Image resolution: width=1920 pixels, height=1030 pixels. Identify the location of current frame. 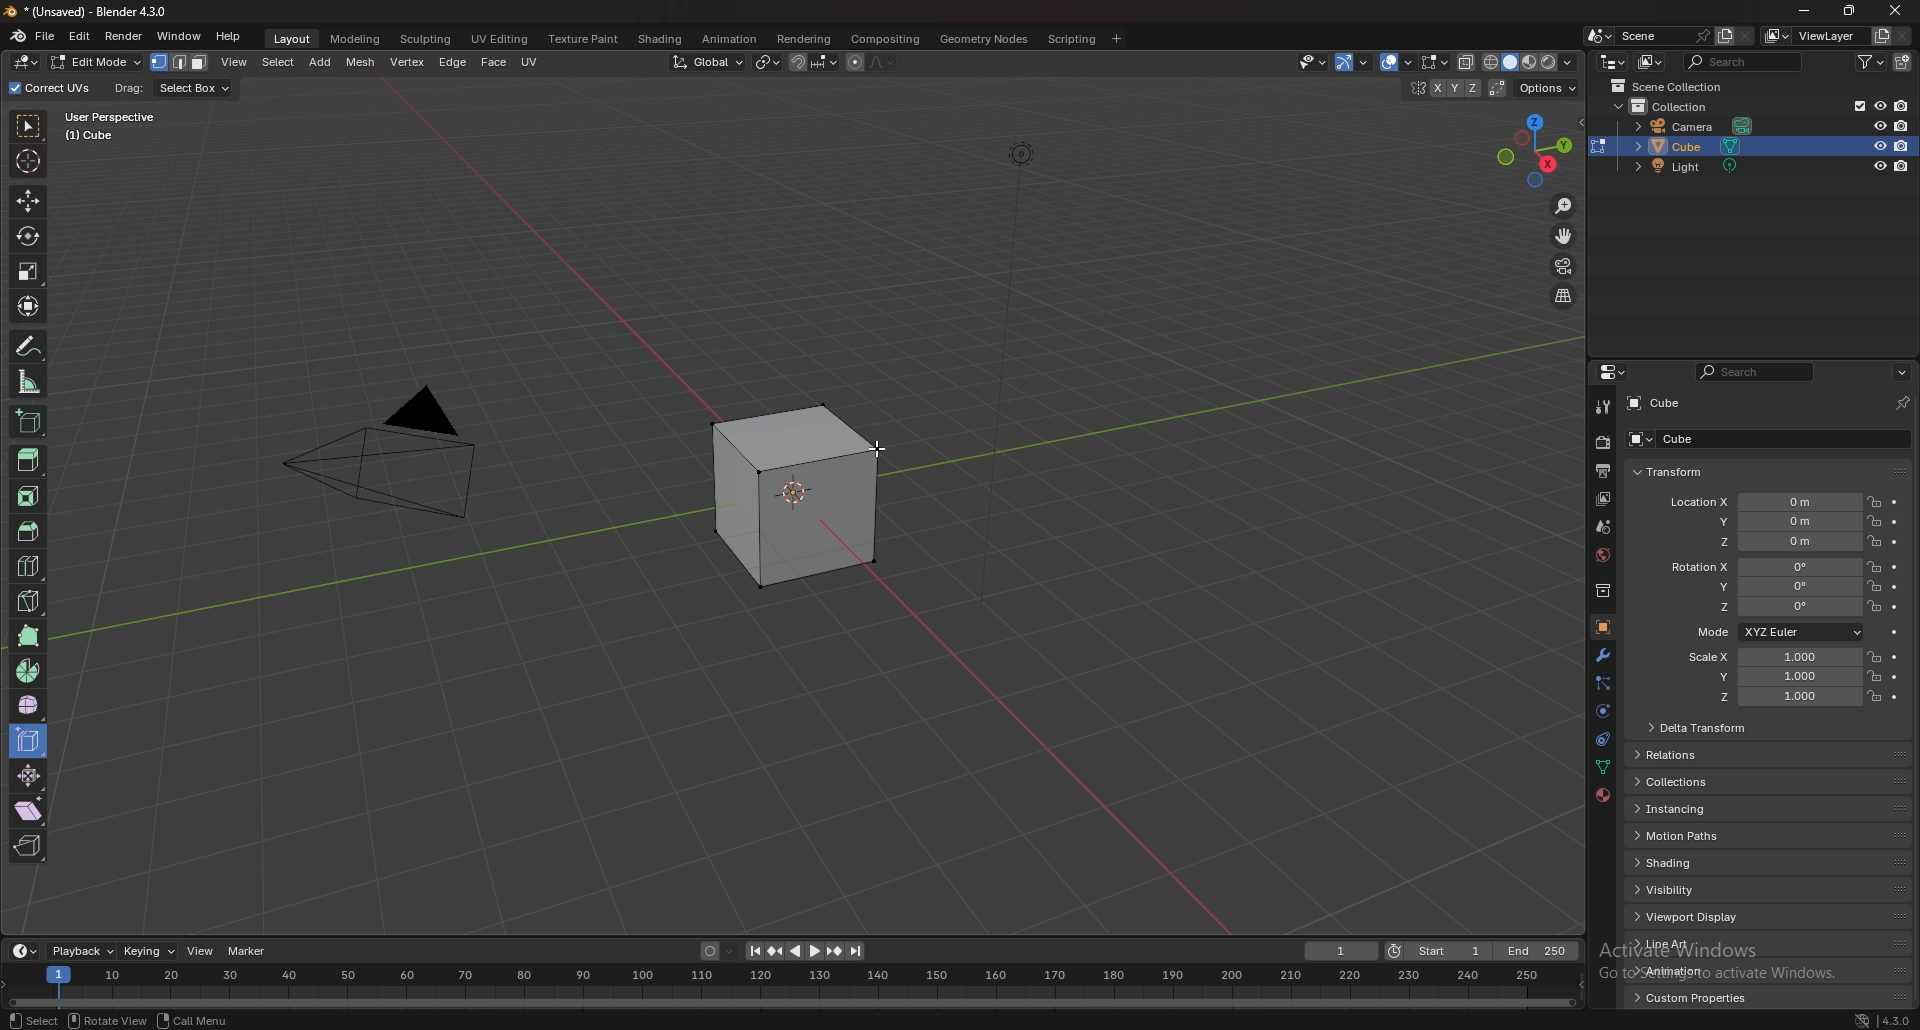
(1340, 951).